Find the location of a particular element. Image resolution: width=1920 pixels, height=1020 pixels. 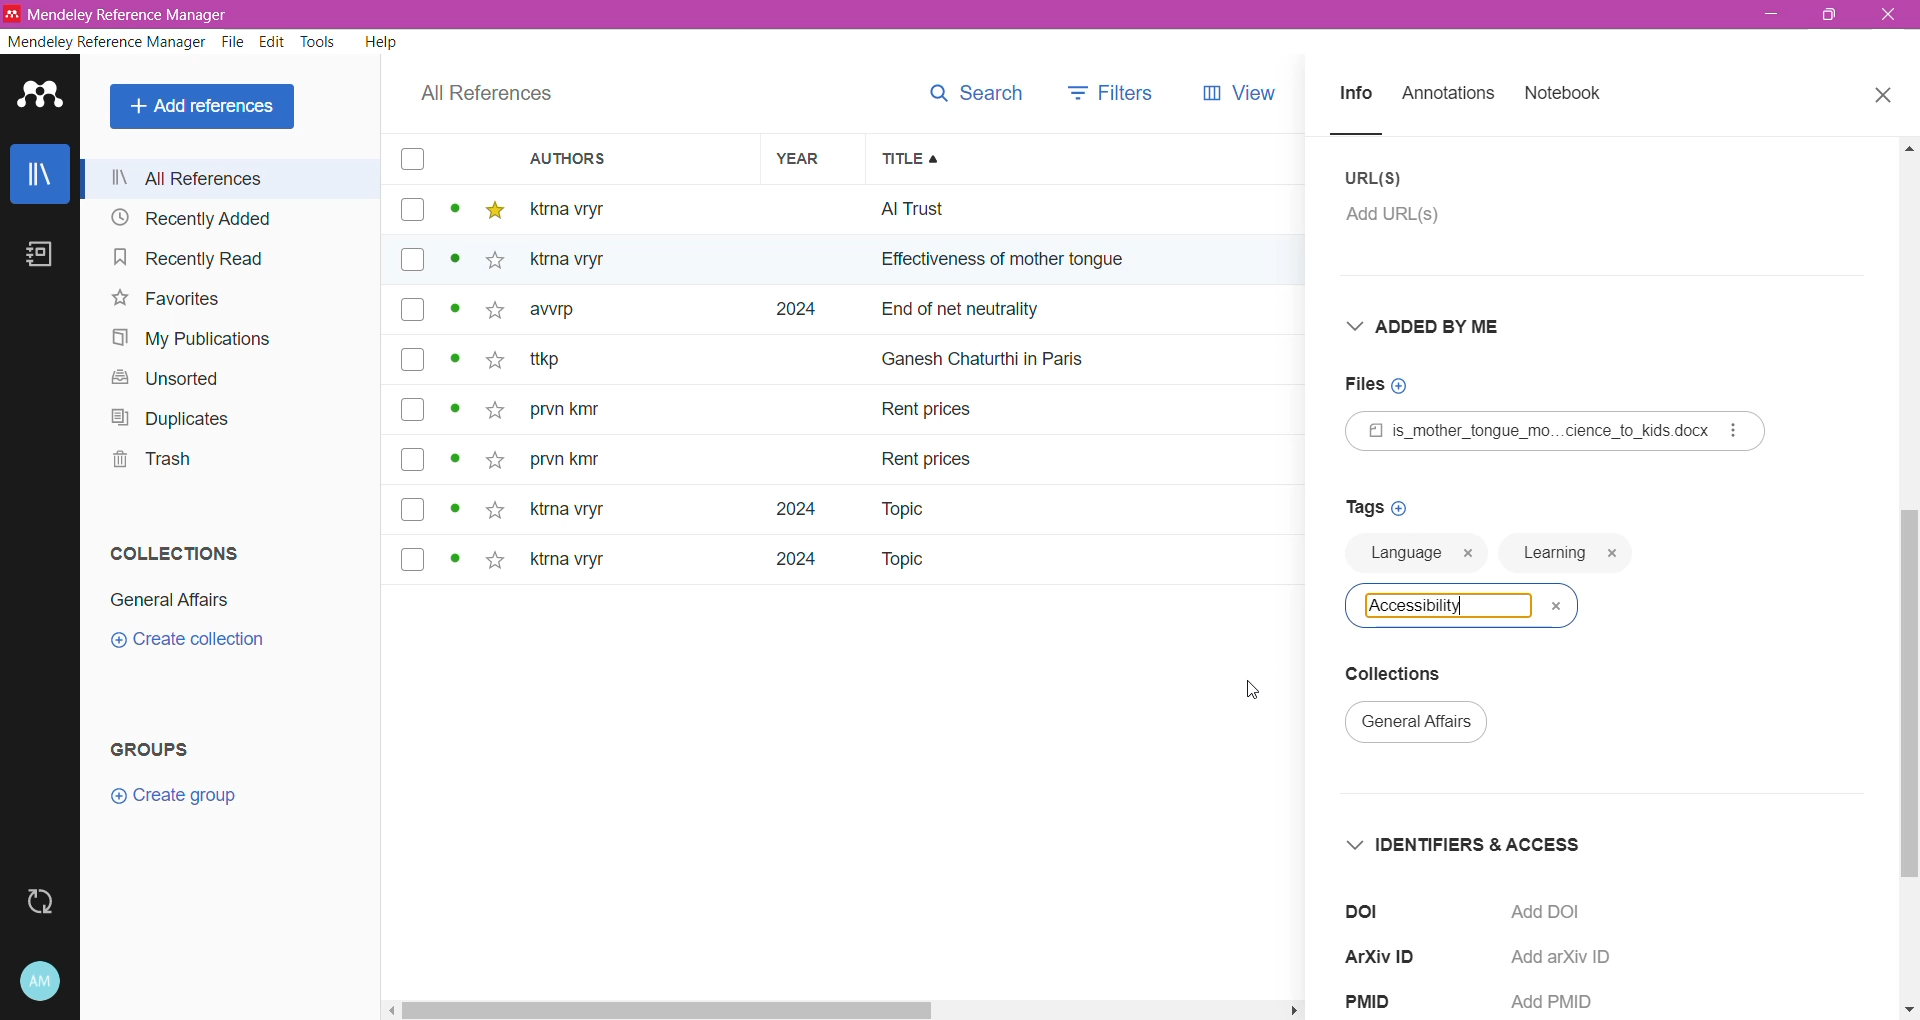

star is located at coordinates (488, 317).